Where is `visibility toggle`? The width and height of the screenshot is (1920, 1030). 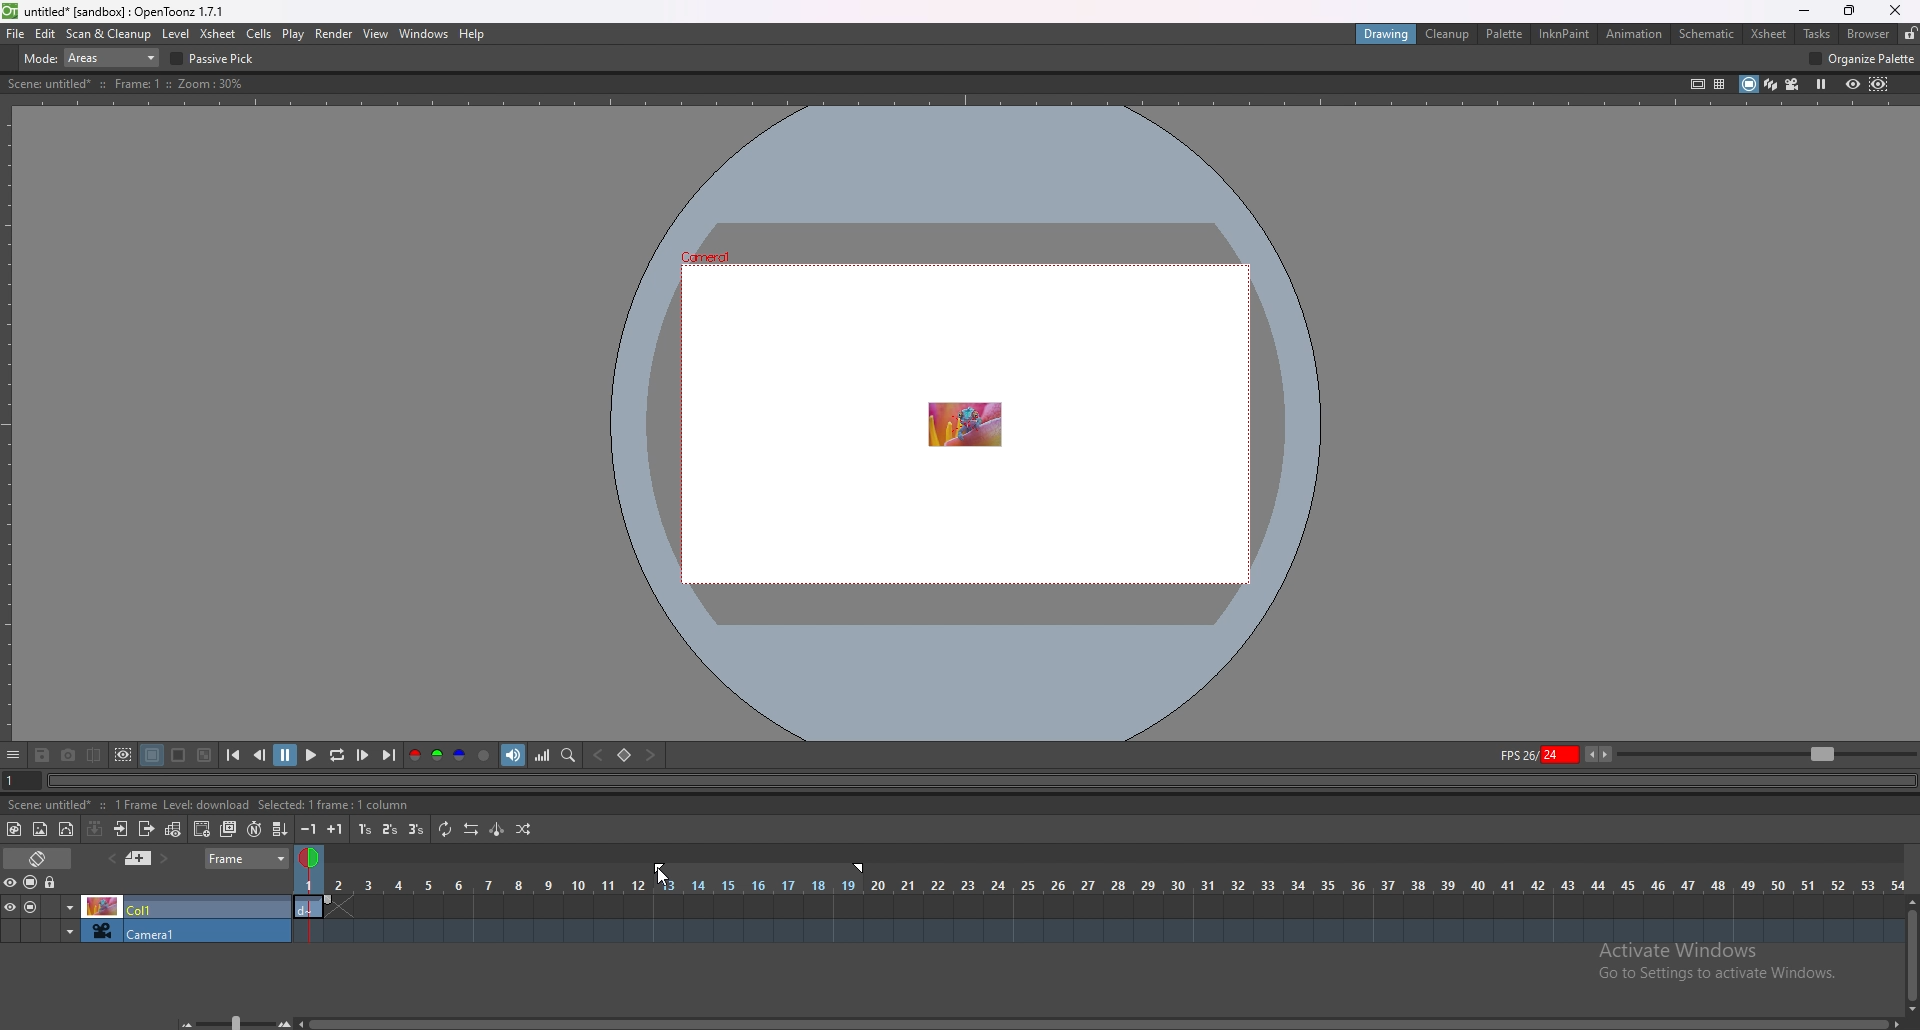 visibility toggle is located at coordinates (15, 883).